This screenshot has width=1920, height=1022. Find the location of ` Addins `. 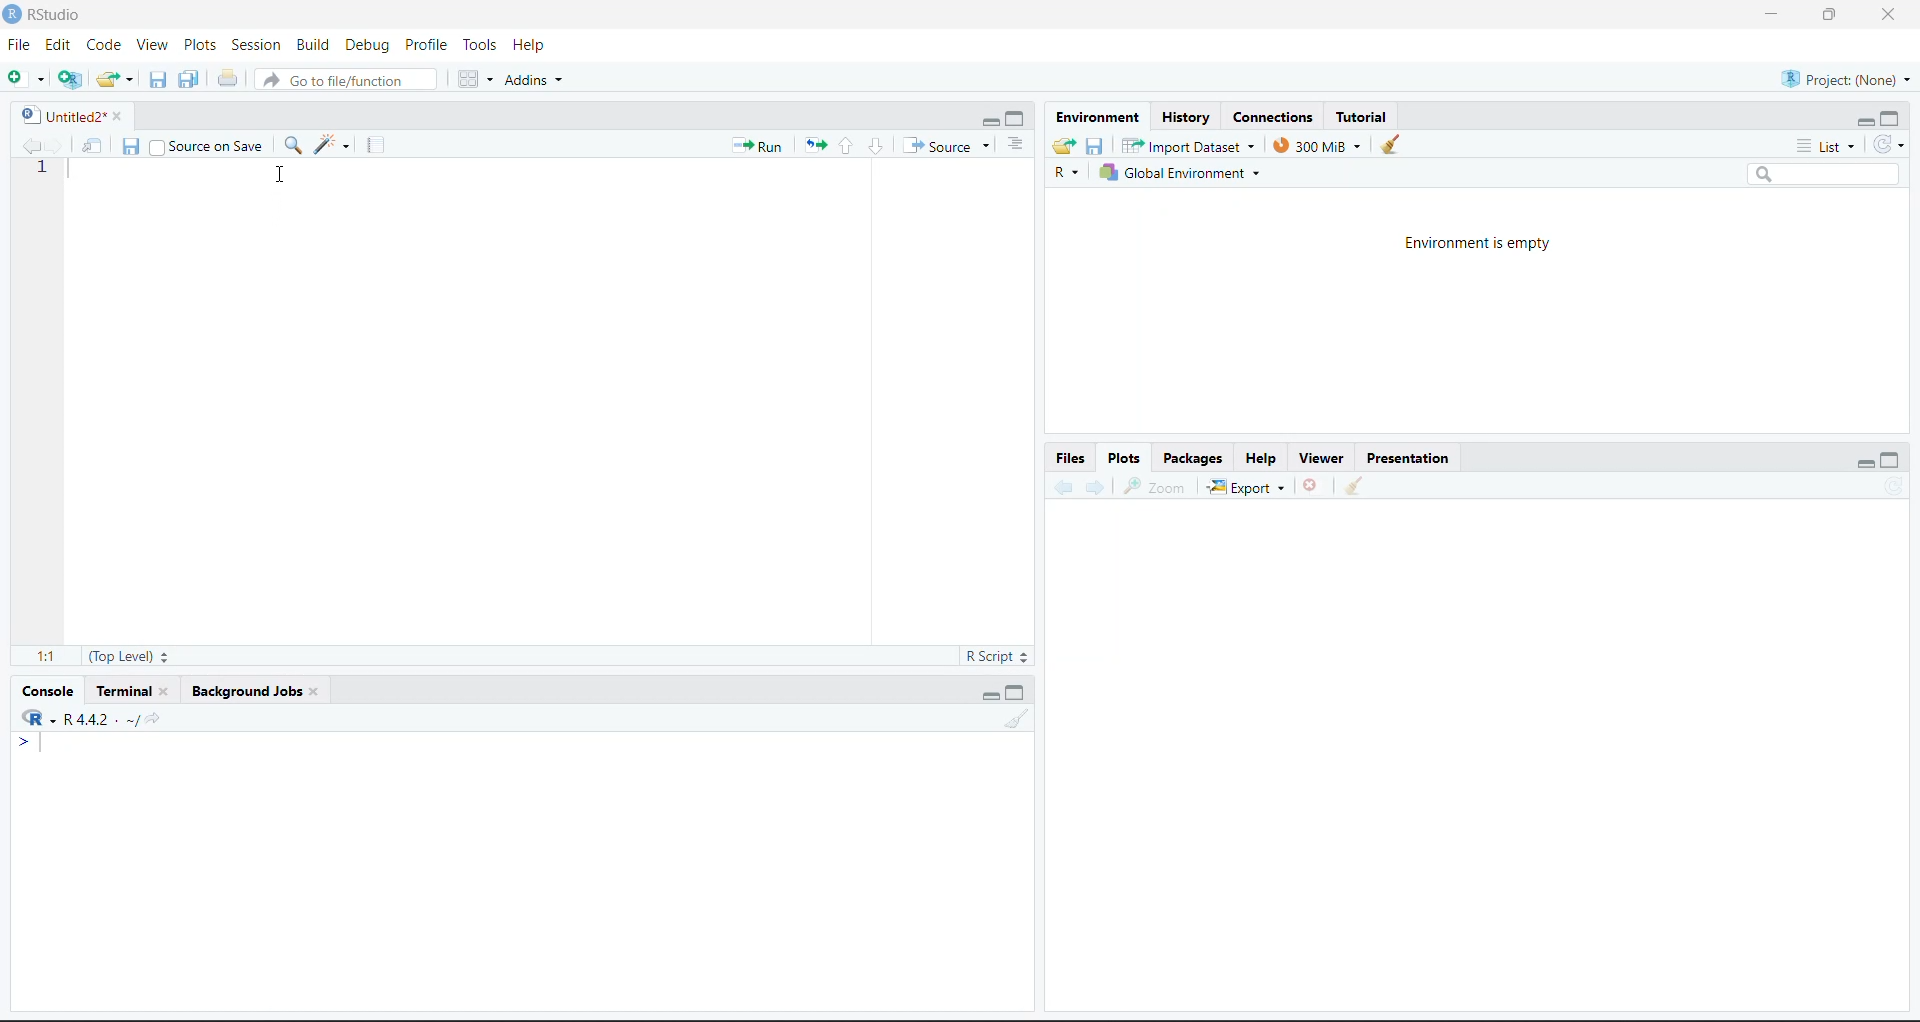

 Addins  is located at coordinates (533, 80).